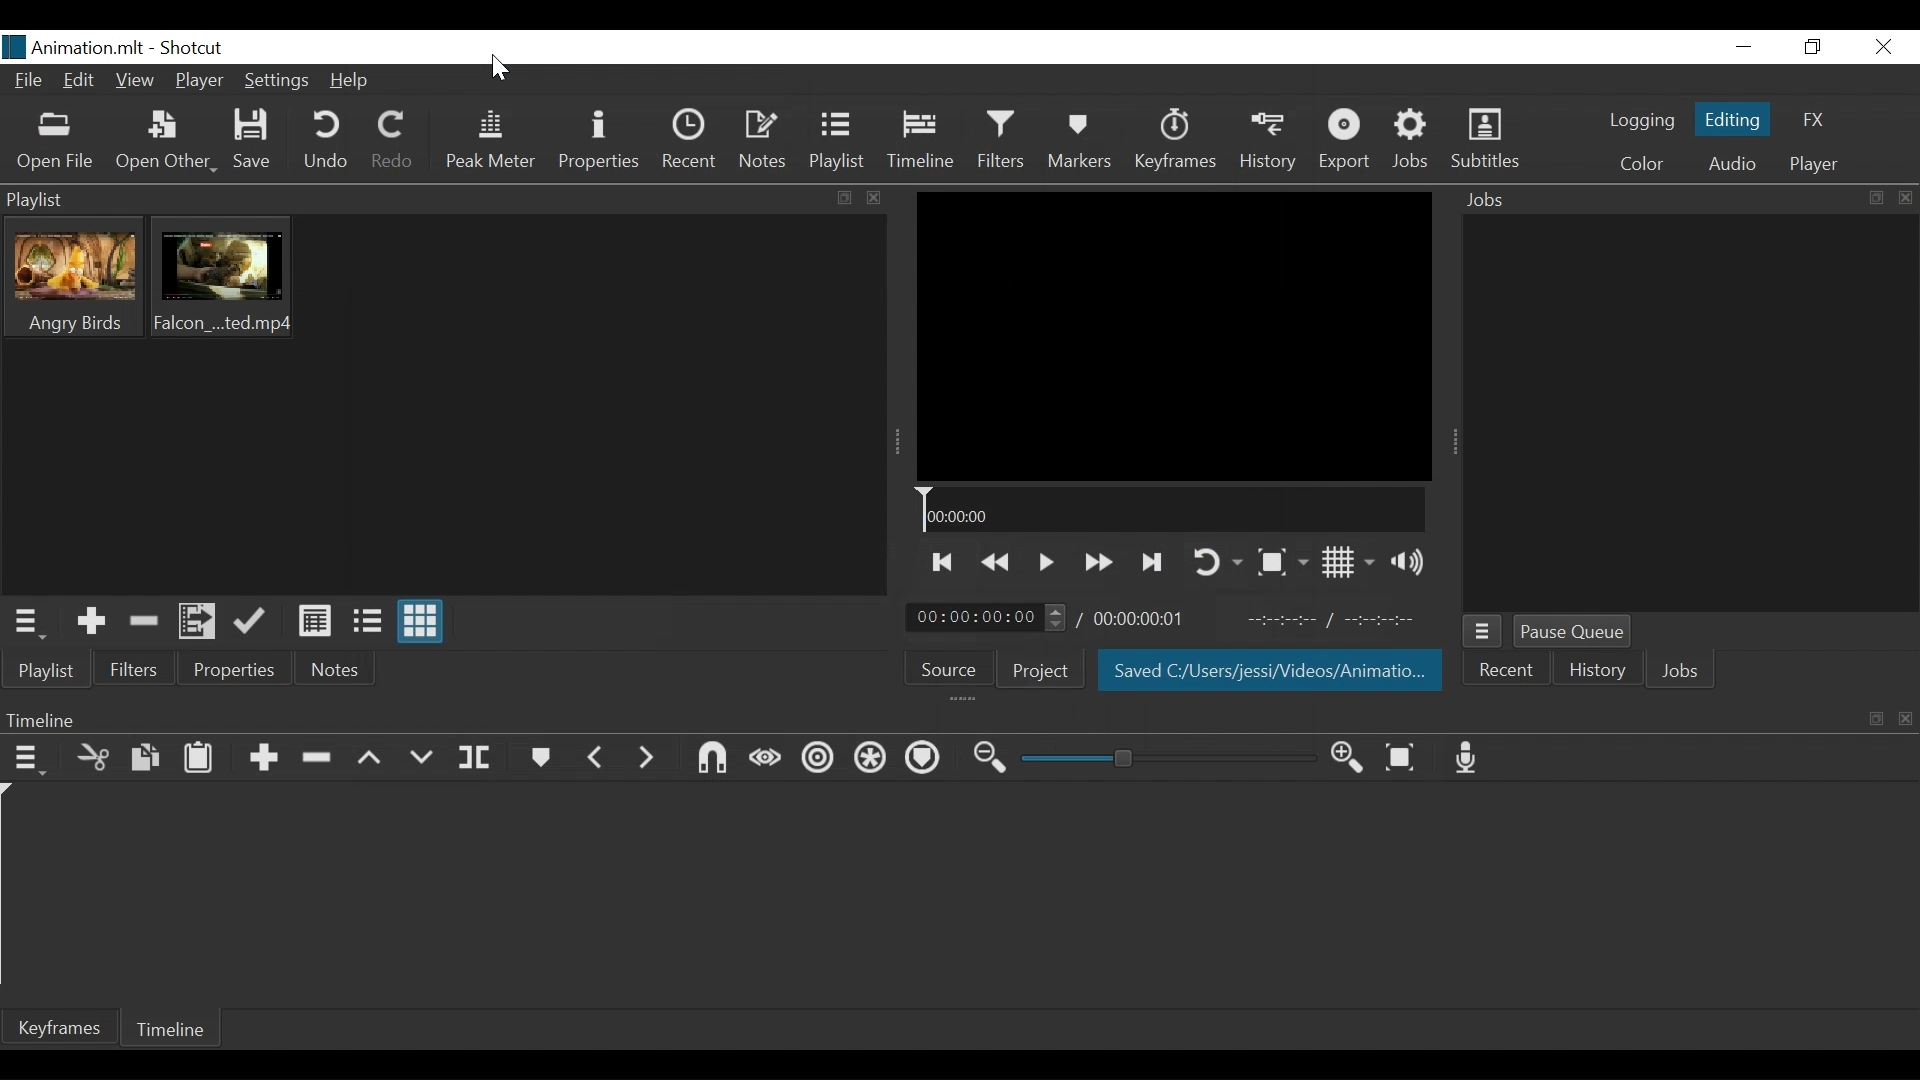 The image size is (1920, 1080). What do you see at coordinates (820, 758) in the screenshot?
I see `Ripple` at bounding box center [820, 758].